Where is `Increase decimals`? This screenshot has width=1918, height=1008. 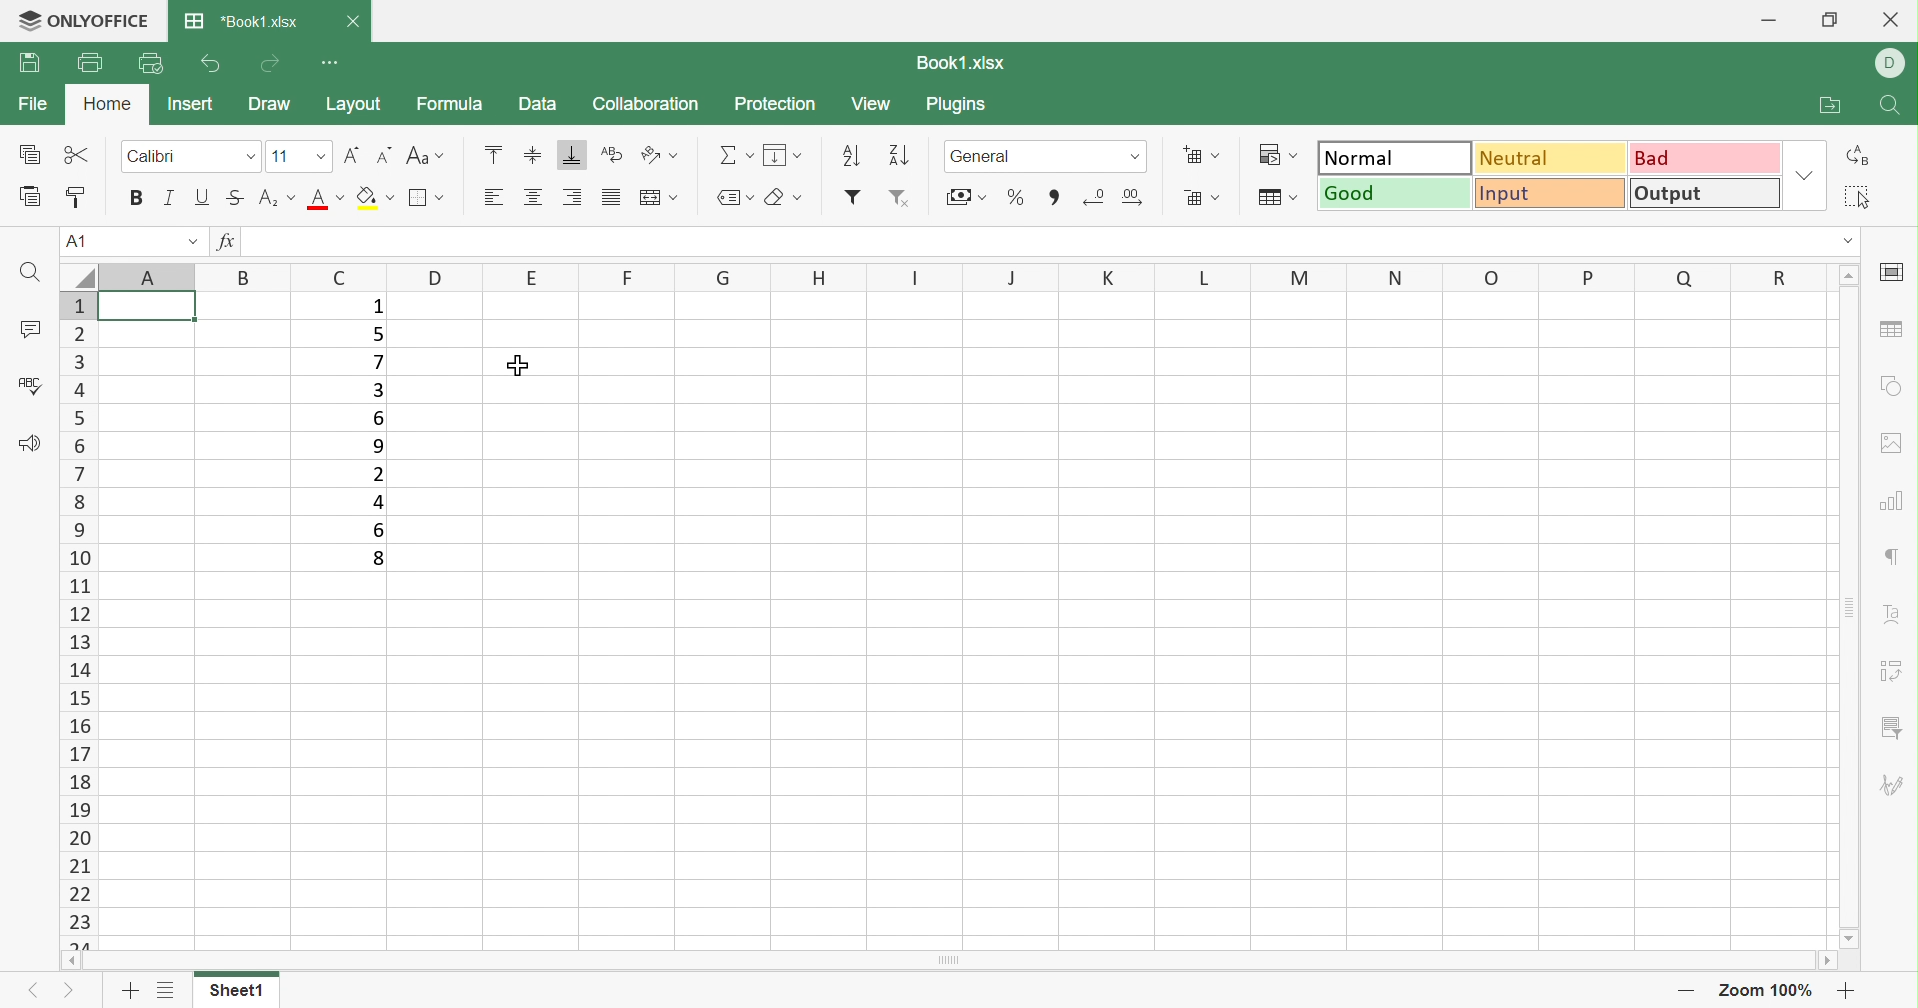 Increase decimals is located at coordinates (1145, 196).